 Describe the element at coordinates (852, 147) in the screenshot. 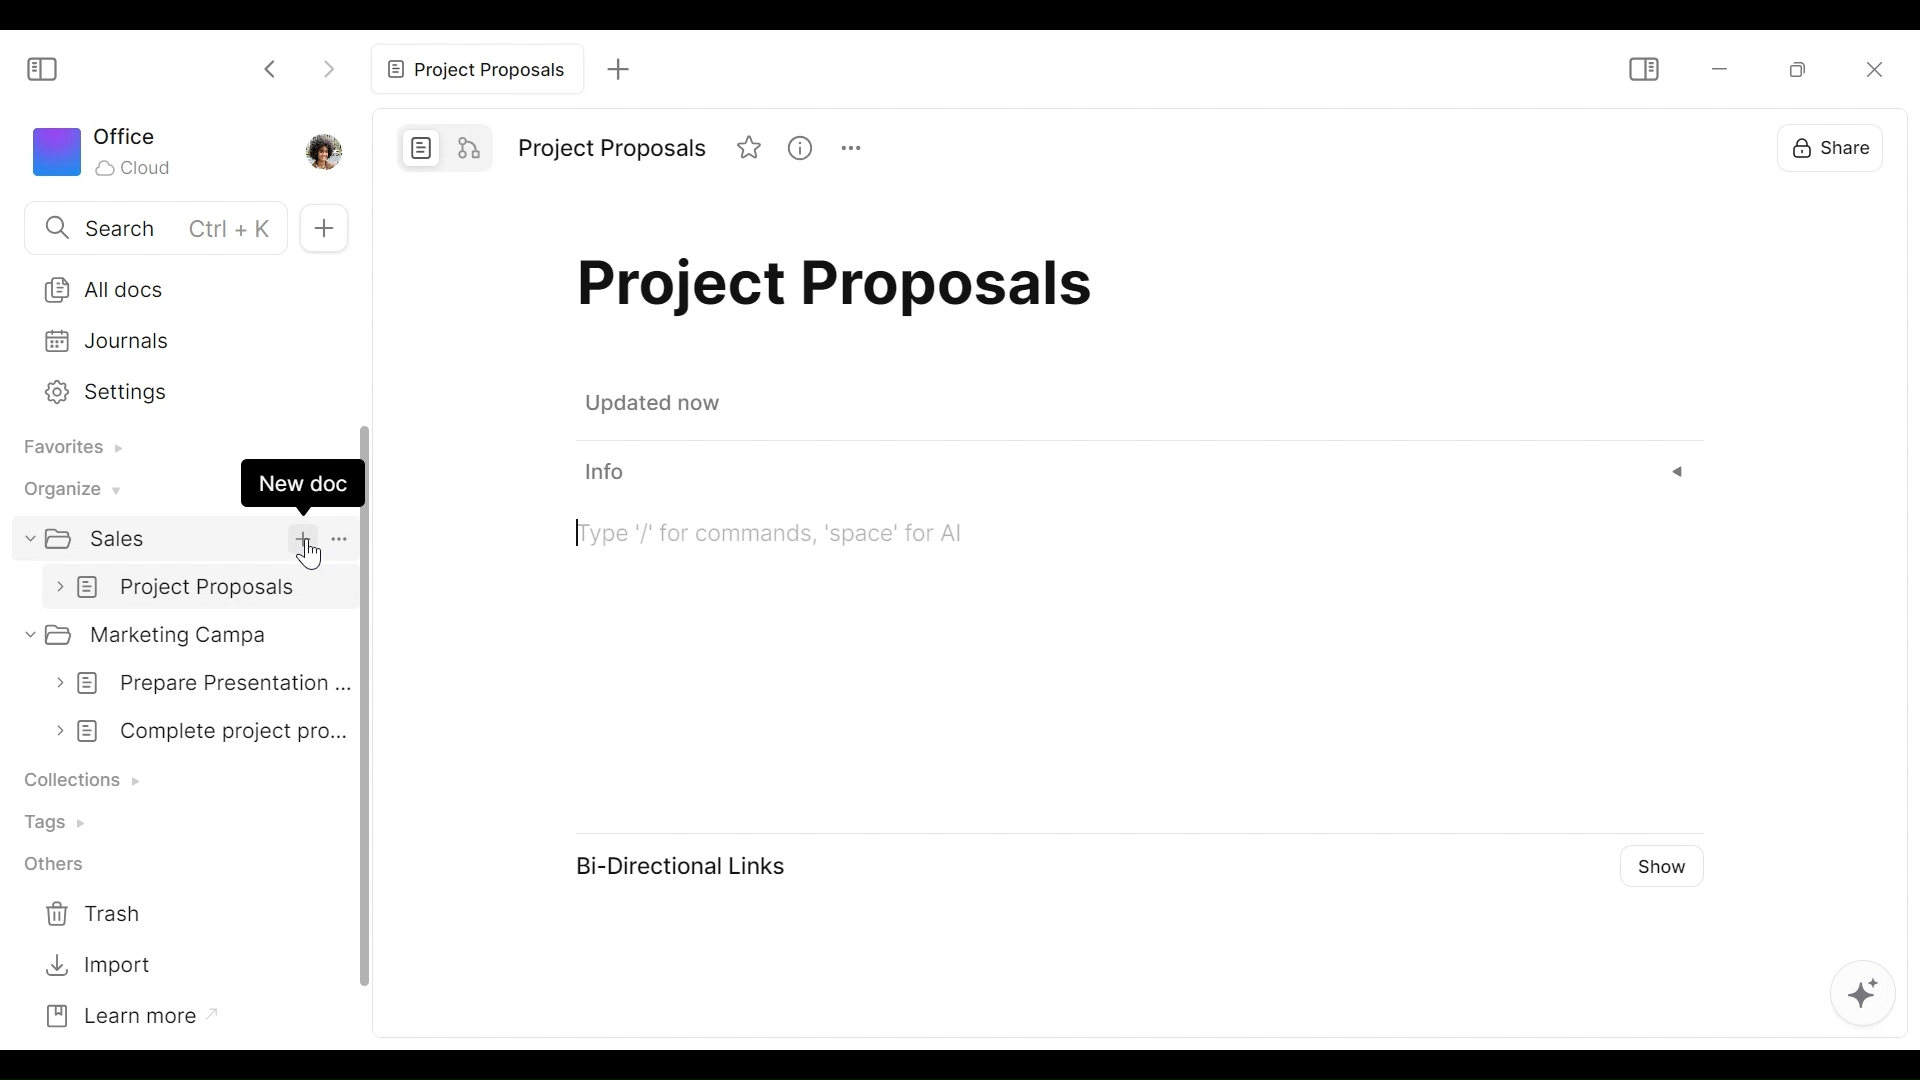

I see `more options` at that location.